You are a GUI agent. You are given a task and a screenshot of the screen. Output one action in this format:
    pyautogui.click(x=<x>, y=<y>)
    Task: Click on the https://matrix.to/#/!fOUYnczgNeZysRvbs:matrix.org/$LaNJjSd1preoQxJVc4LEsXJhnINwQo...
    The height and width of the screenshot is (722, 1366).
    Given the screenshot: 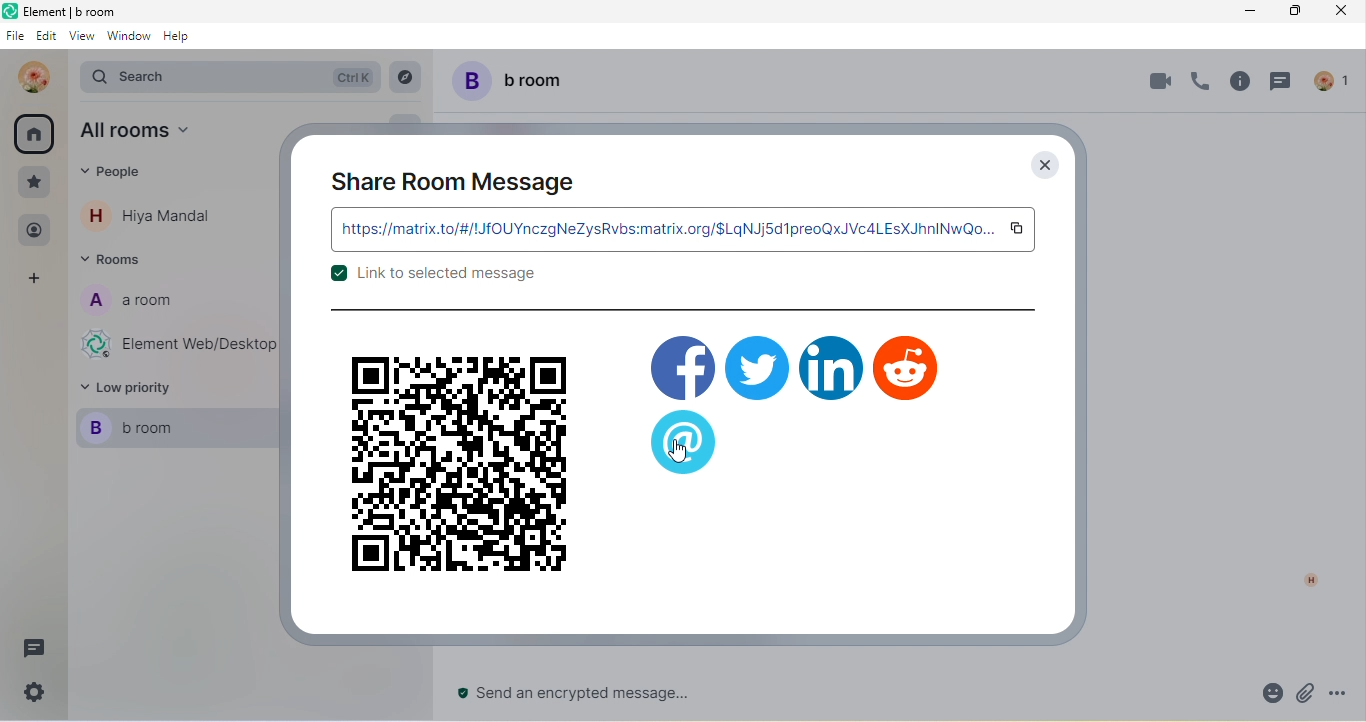 What is the action you would take?
    pyautogui.click(x=665, y=229)
    